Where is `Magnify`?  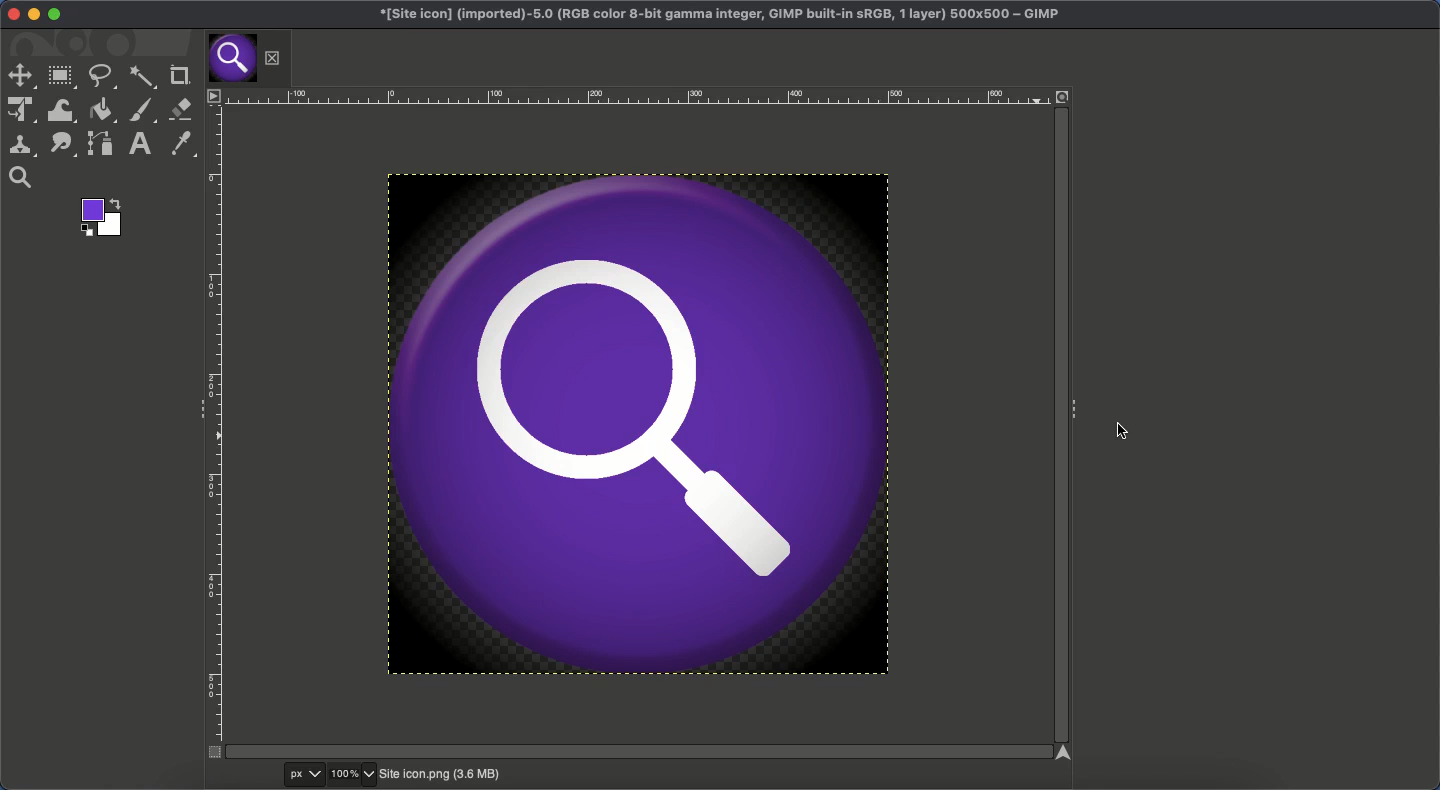 Magnify is located at coordinates (21, 178).